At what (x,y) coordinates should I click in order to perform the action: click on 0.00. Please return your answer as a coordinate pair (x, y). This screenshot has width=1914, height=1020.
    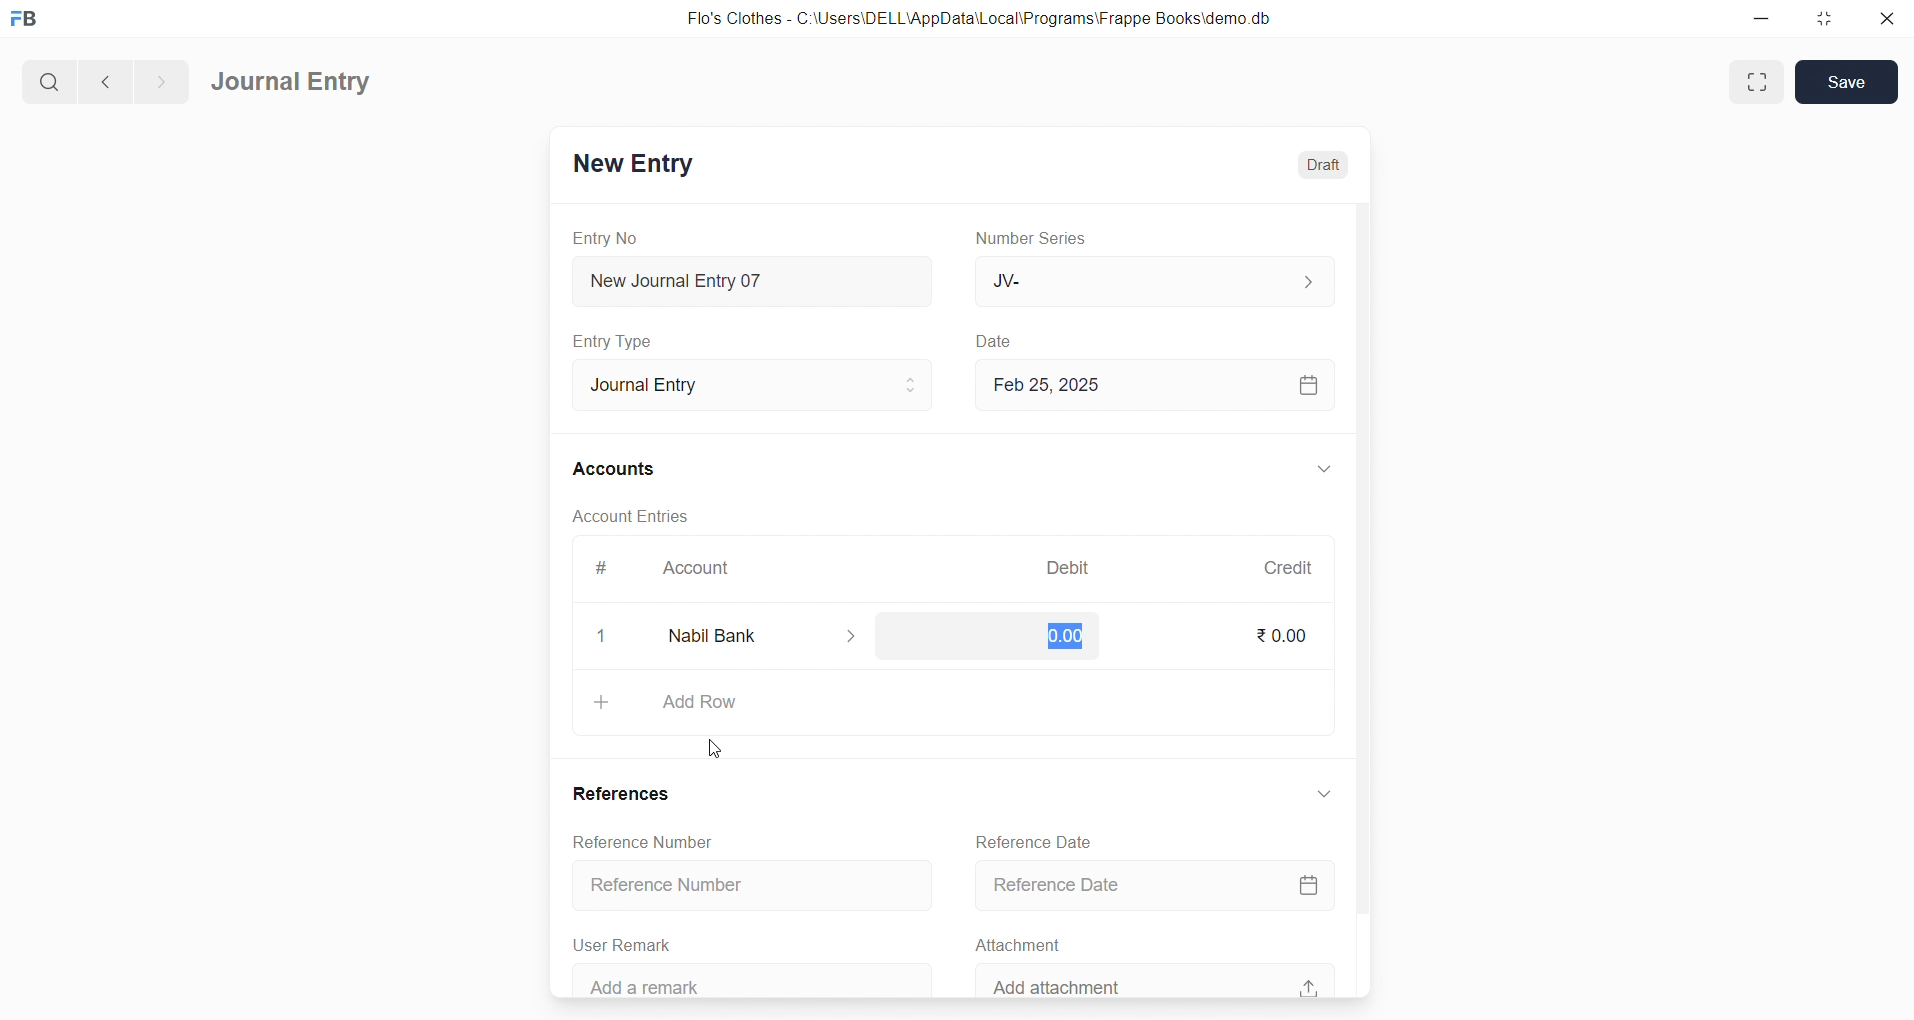
    Looking at the image, I should click on (1065, 636).